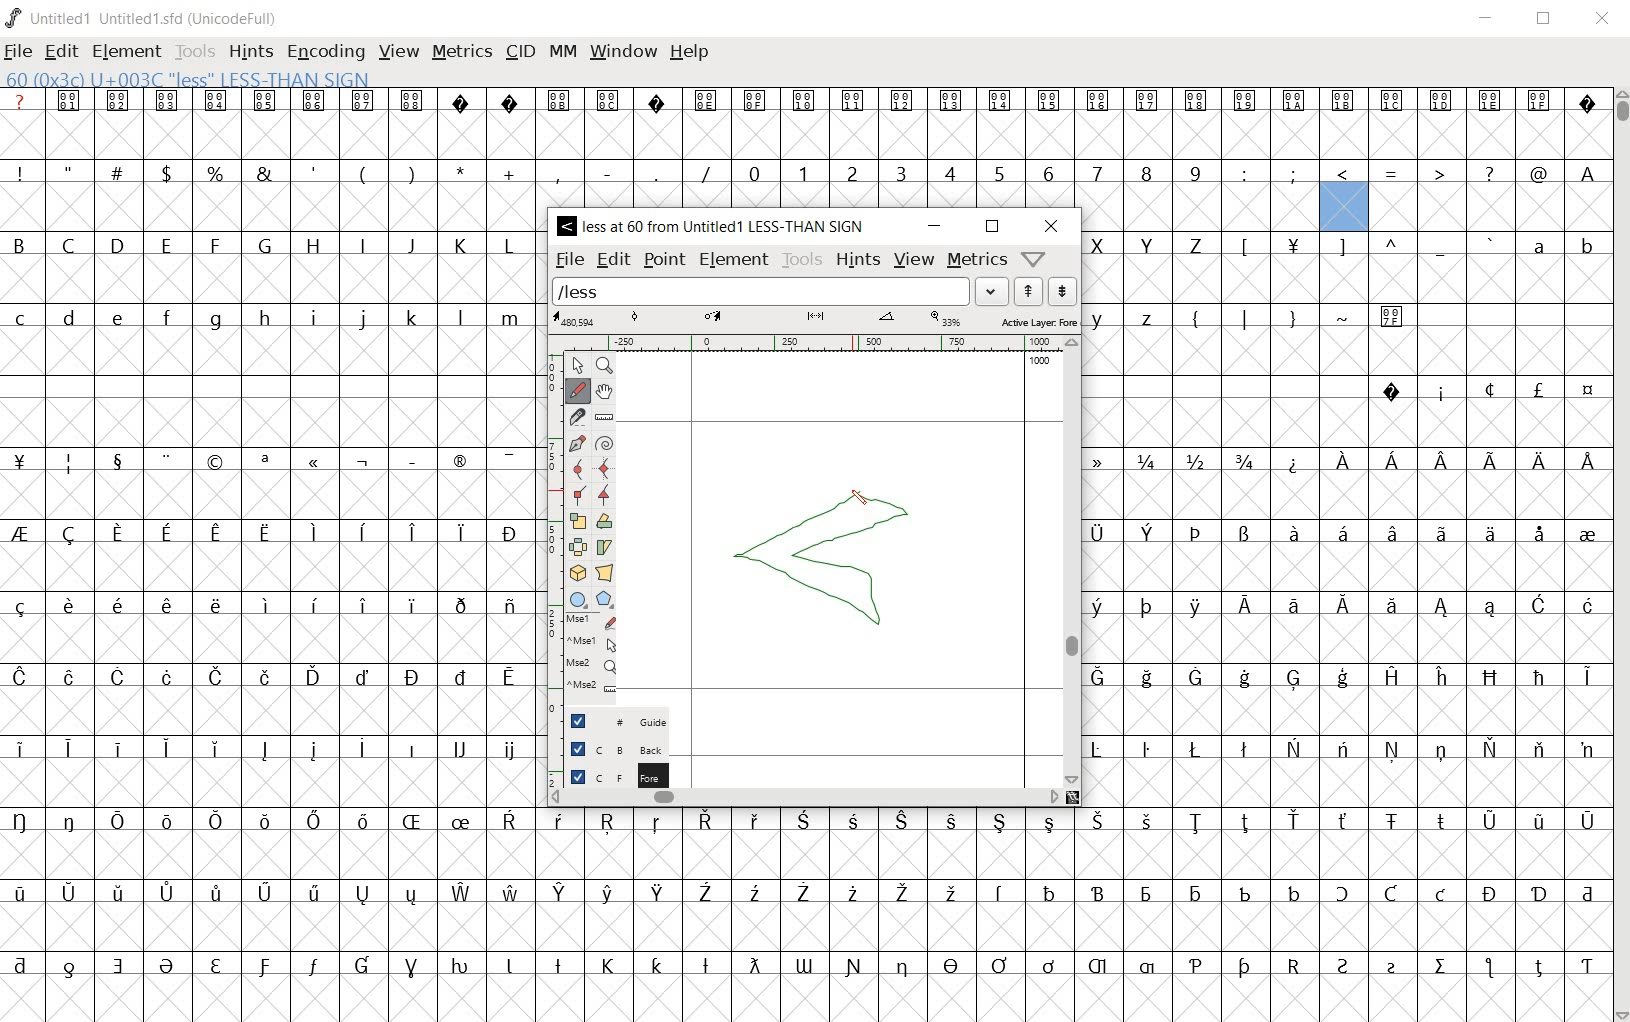  Describe the element at coordinates (1034, 257) in the screenshot. I see `help/window` at that location.